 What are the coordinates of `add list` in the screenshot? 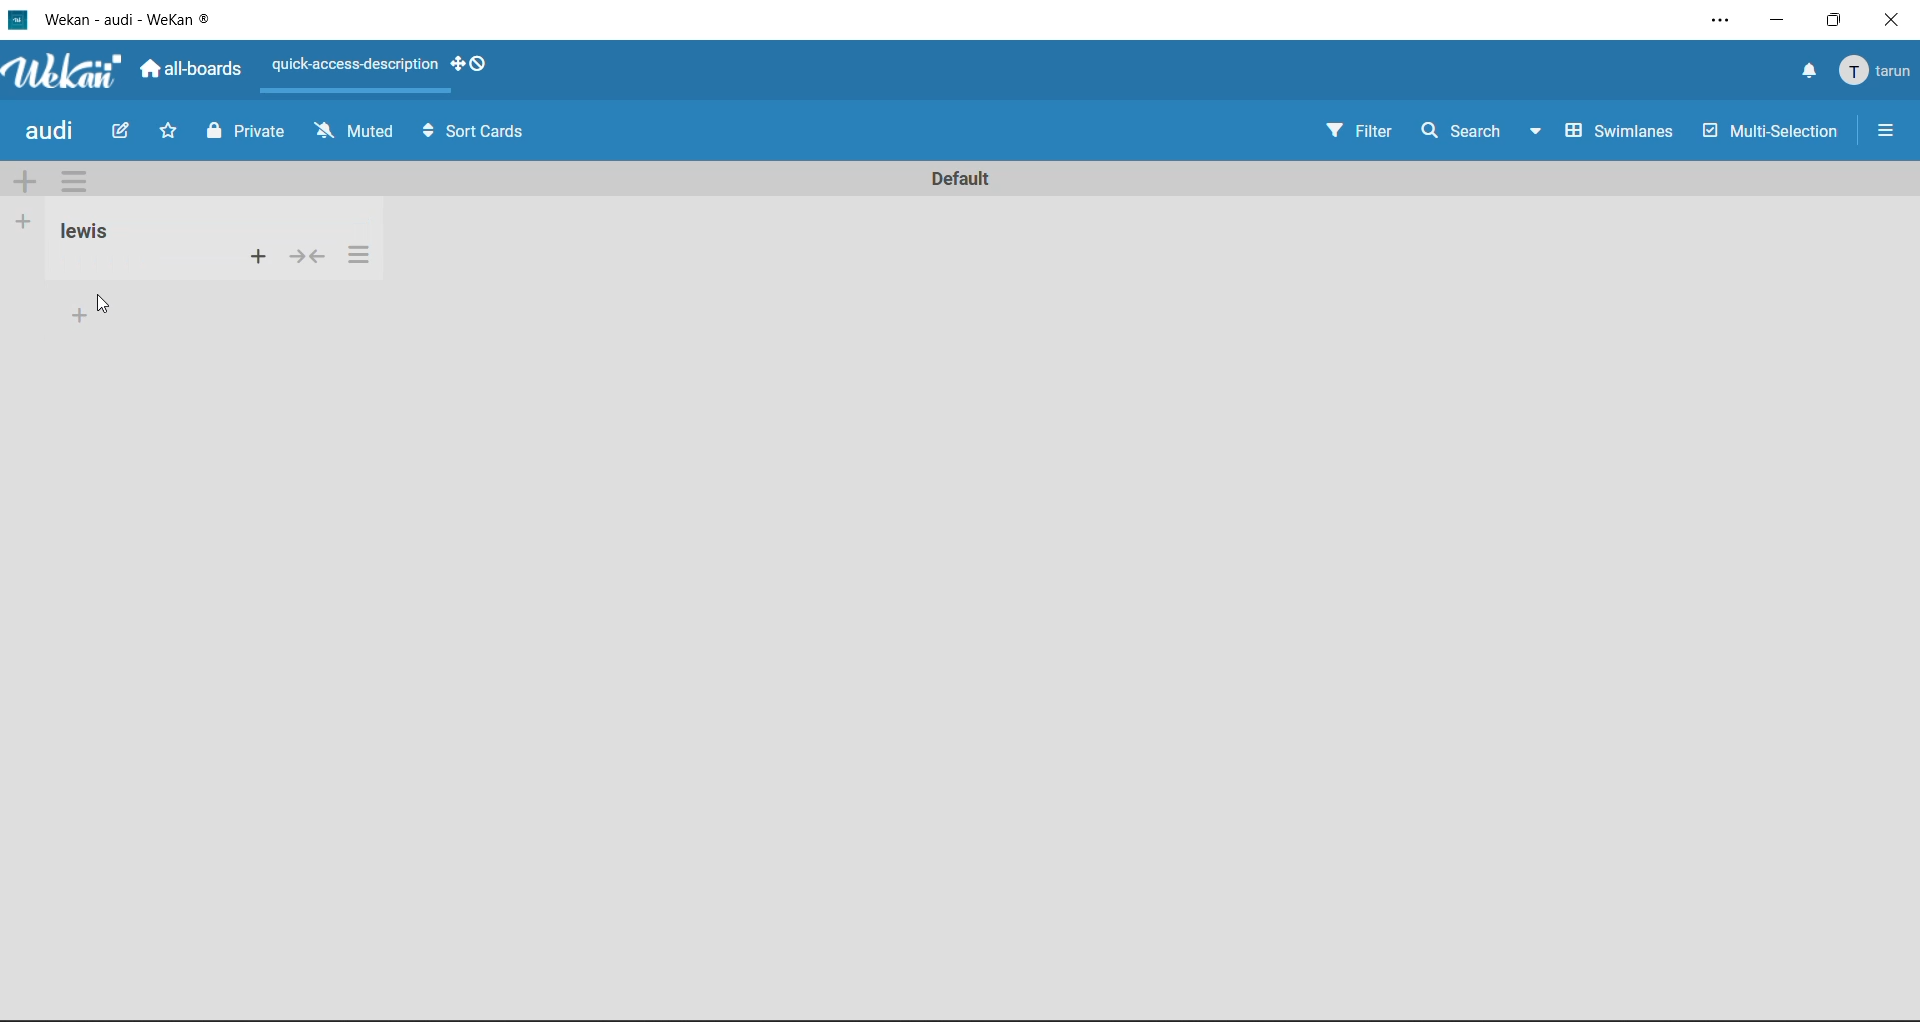 It's located at (24, 221).